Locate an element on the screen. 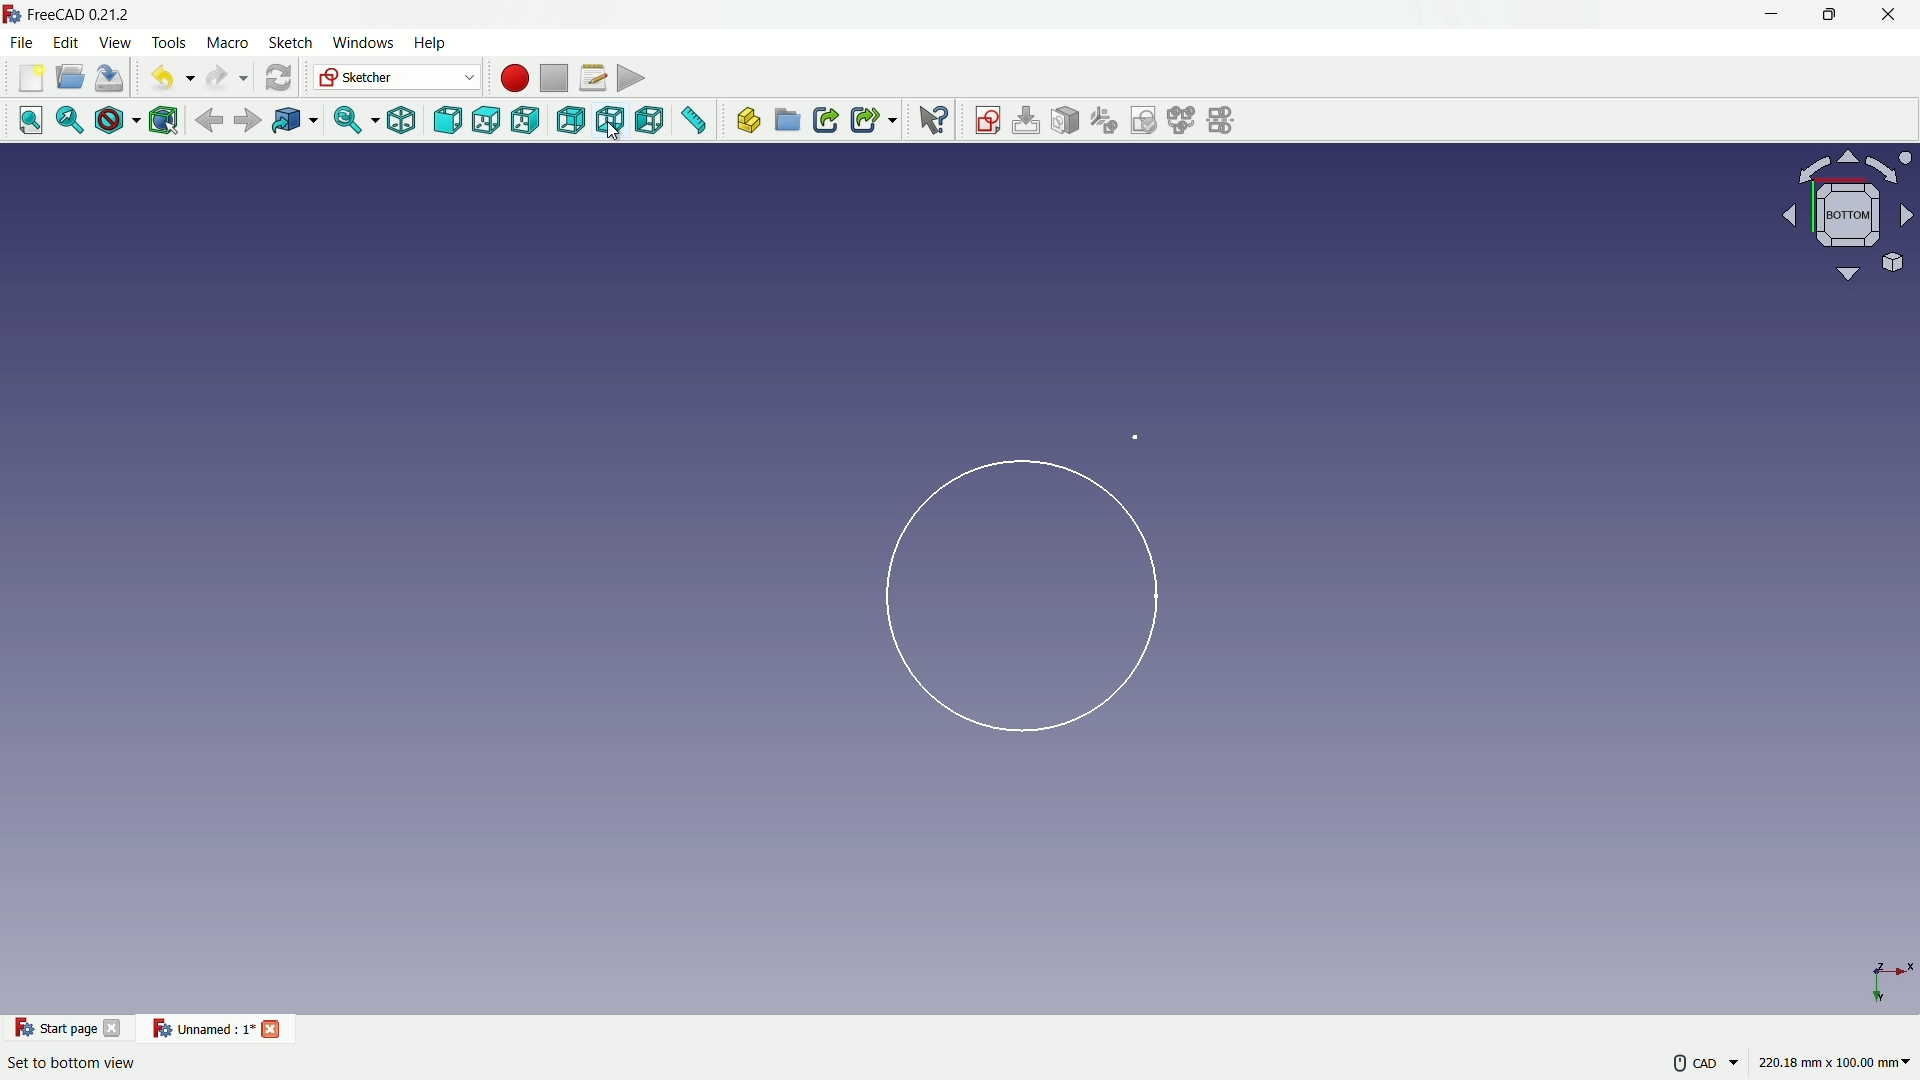 The width and height of the screenshot is (1920, 1080). tools menu is located at coordinates (170, 43).